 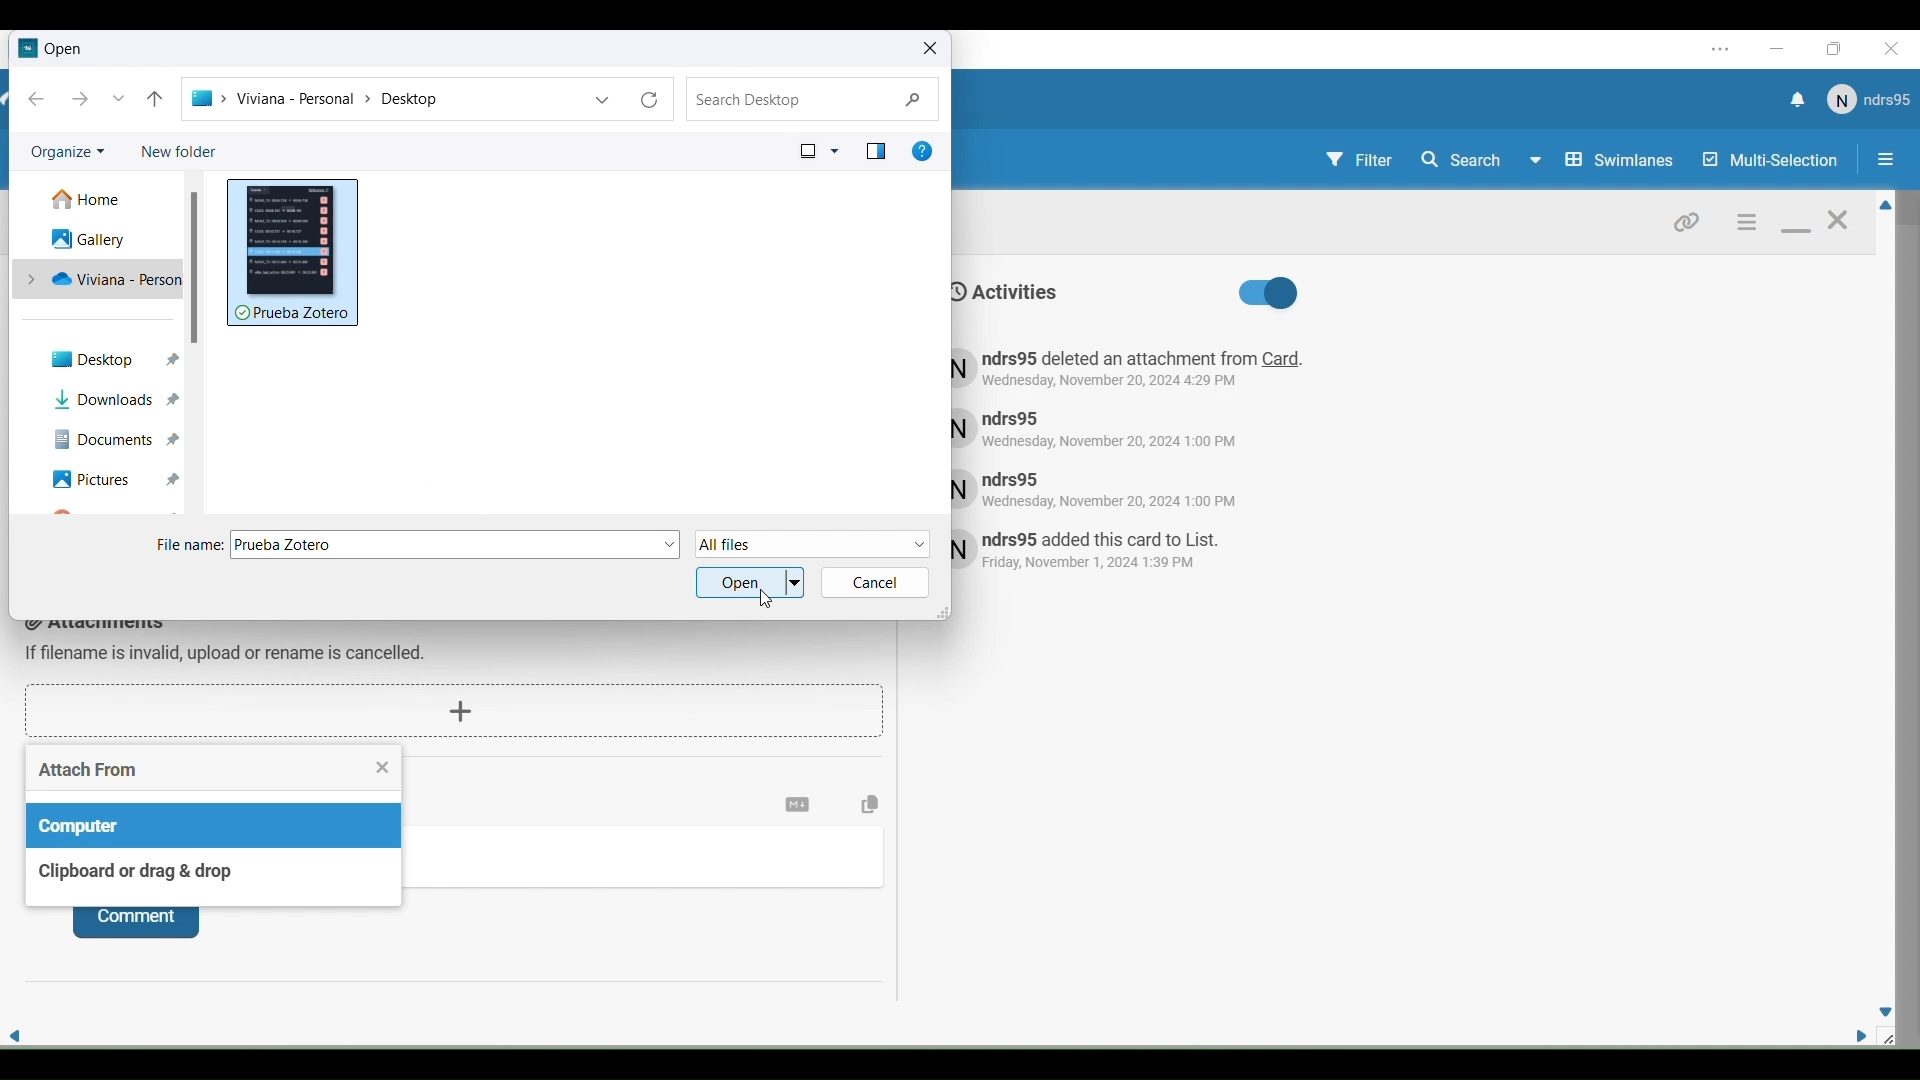 I want to click on Option, so click(x=1882, y=162).